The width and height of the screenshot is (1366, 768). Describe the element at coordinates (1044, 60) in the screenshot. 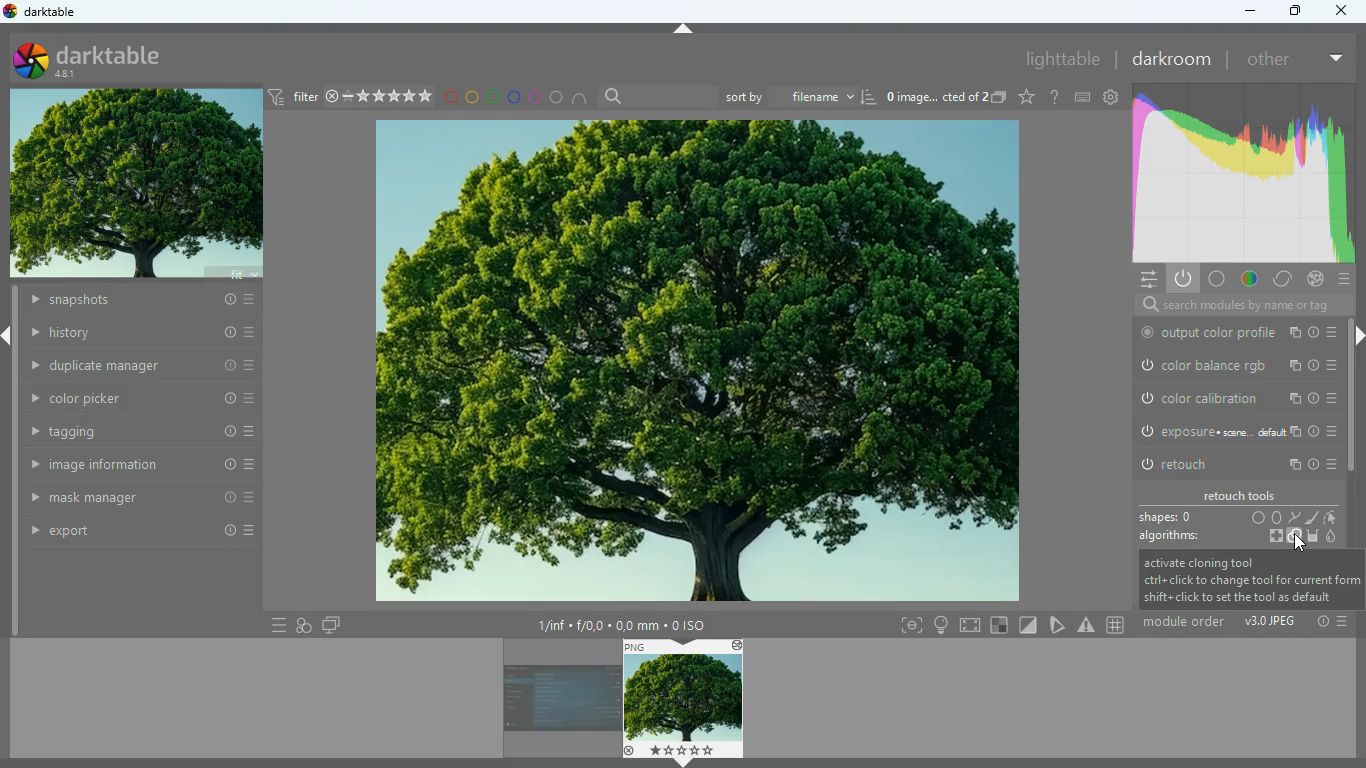

I see `lighttable` at that location.